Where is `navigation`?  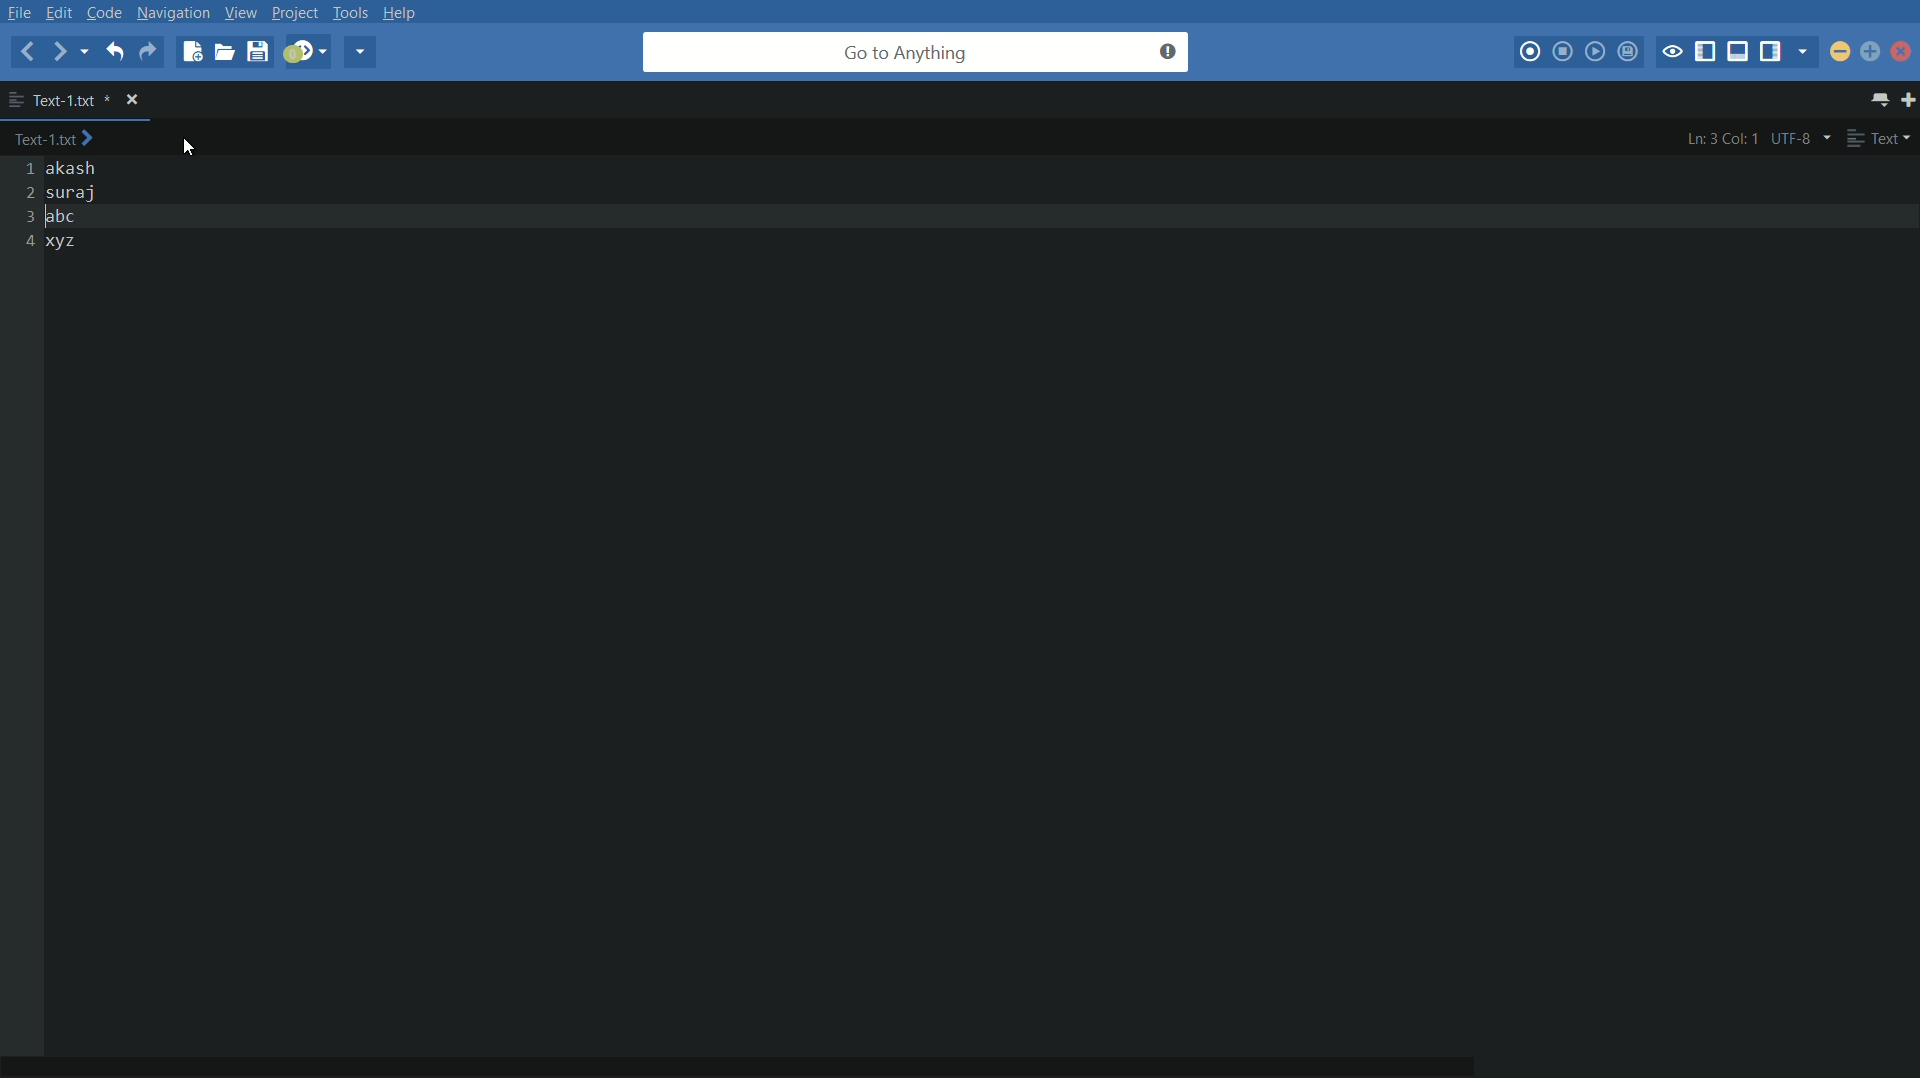
navigation is located at coordinates (173, 12).